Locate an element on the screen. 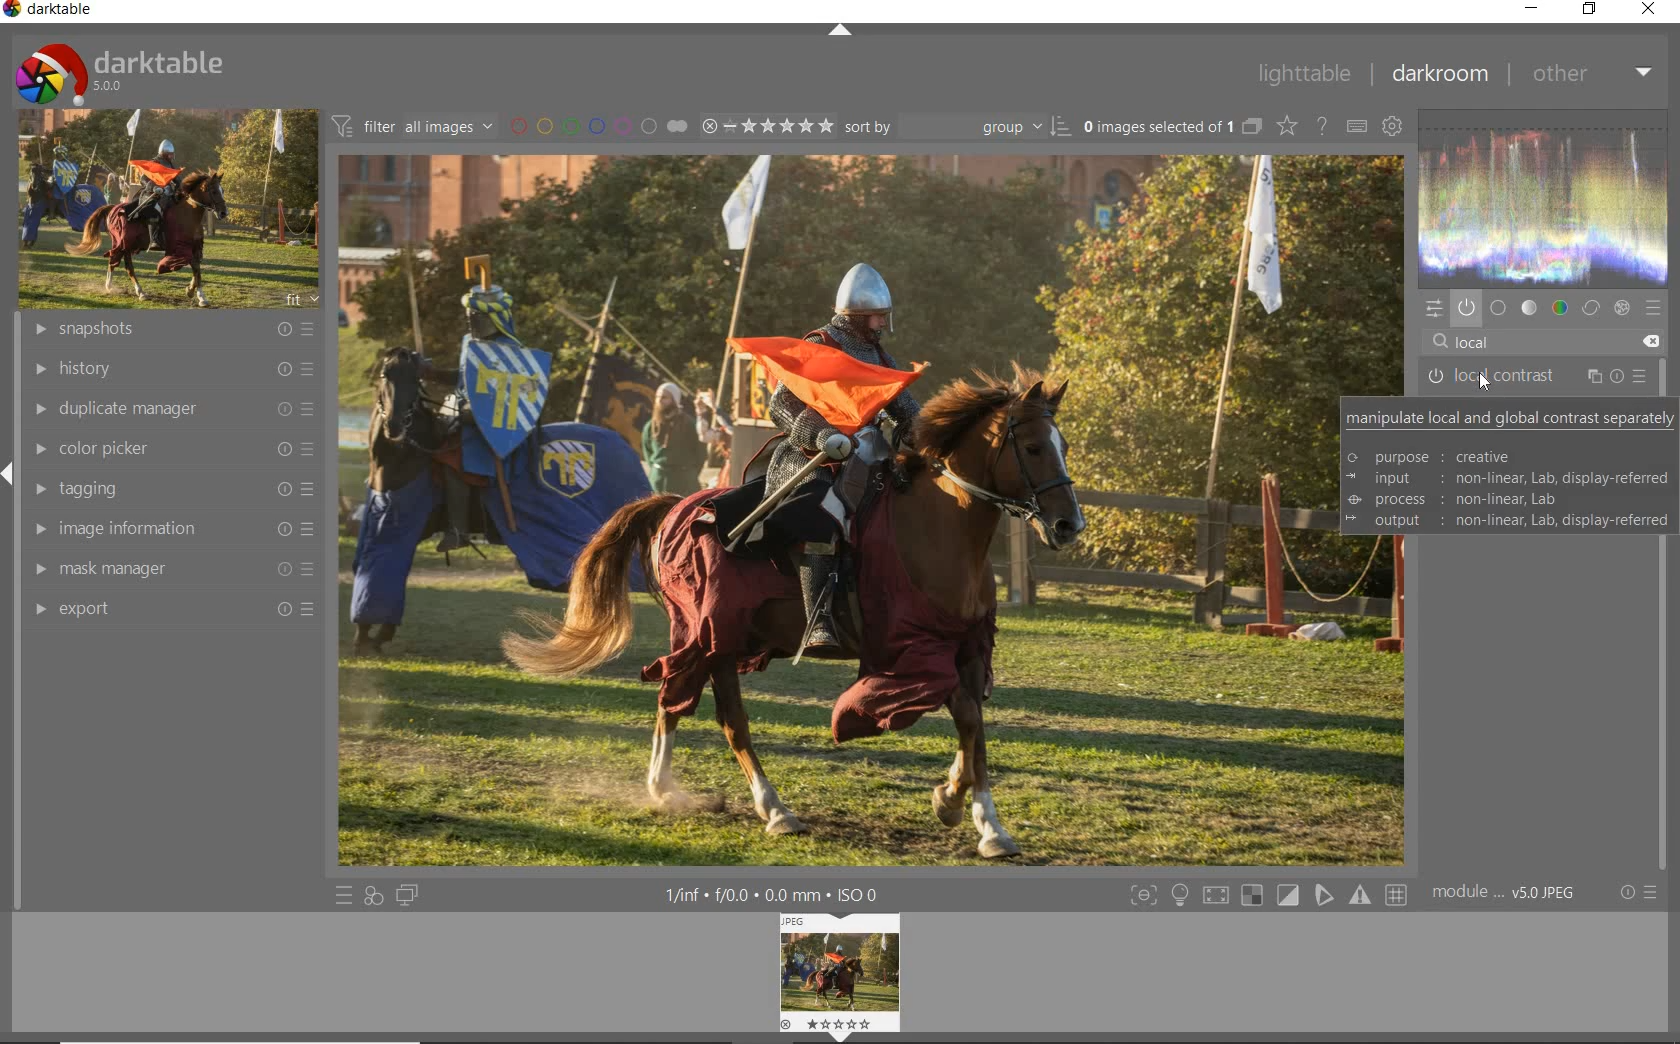  enable for online help is located at coordinates (1322, 125).